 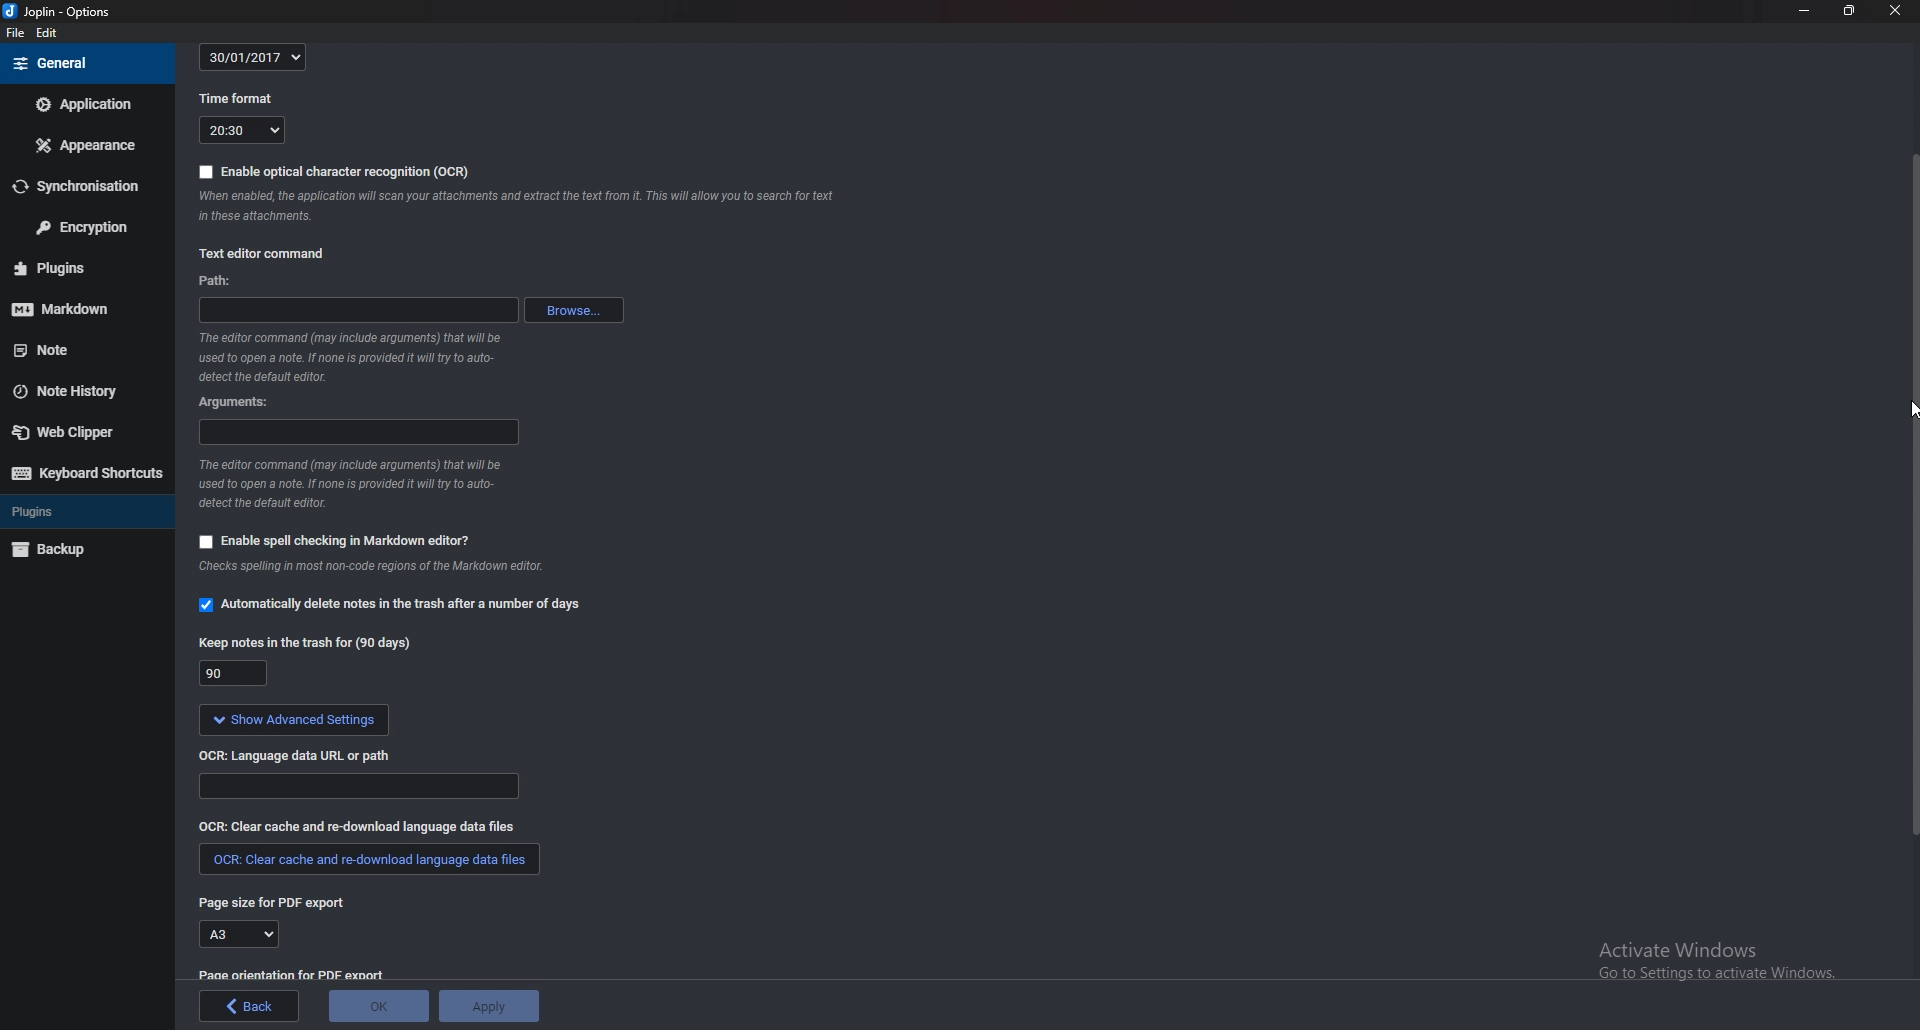 What do you see at coordinates (46, 32) in the screenshot?
I see `Edit` at bounding box center [46, 32].